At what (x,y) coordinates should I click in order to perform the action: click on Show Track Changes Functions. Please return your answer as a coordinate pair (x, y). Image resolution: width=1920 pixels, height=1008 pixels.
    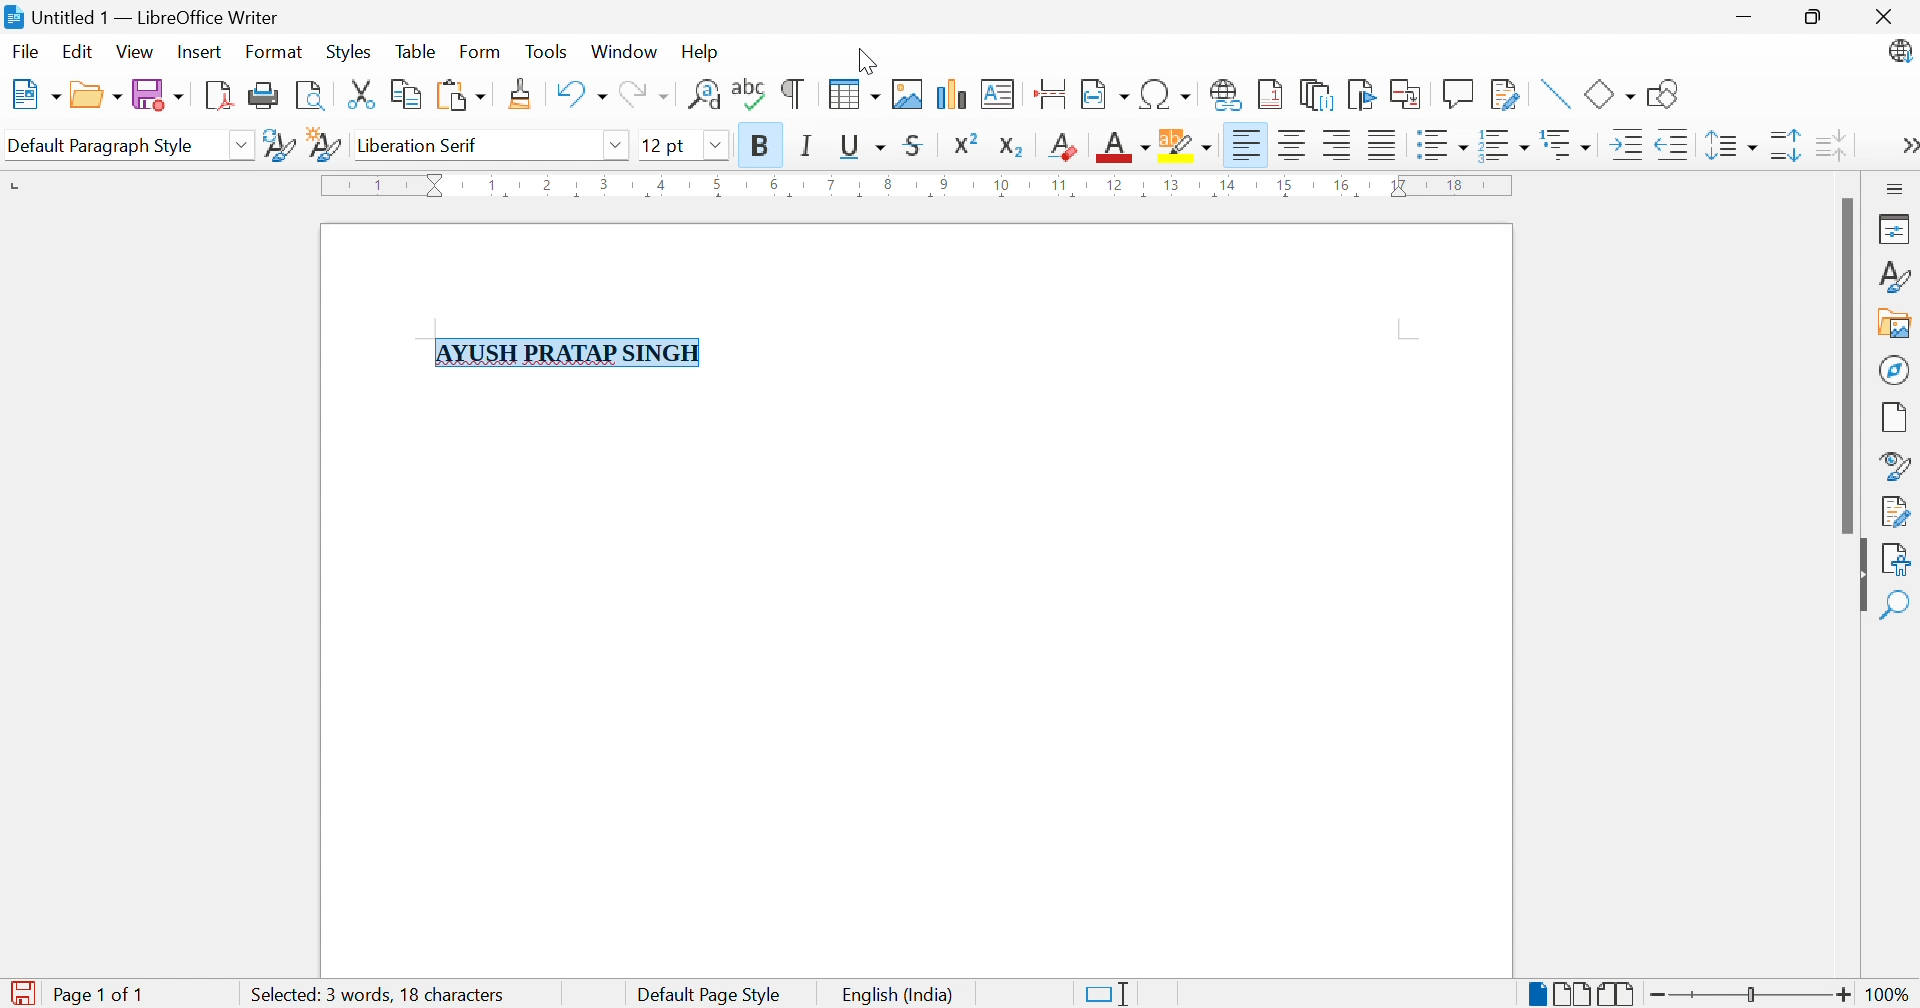
    Looking at the image, I should click on (1502, 94).